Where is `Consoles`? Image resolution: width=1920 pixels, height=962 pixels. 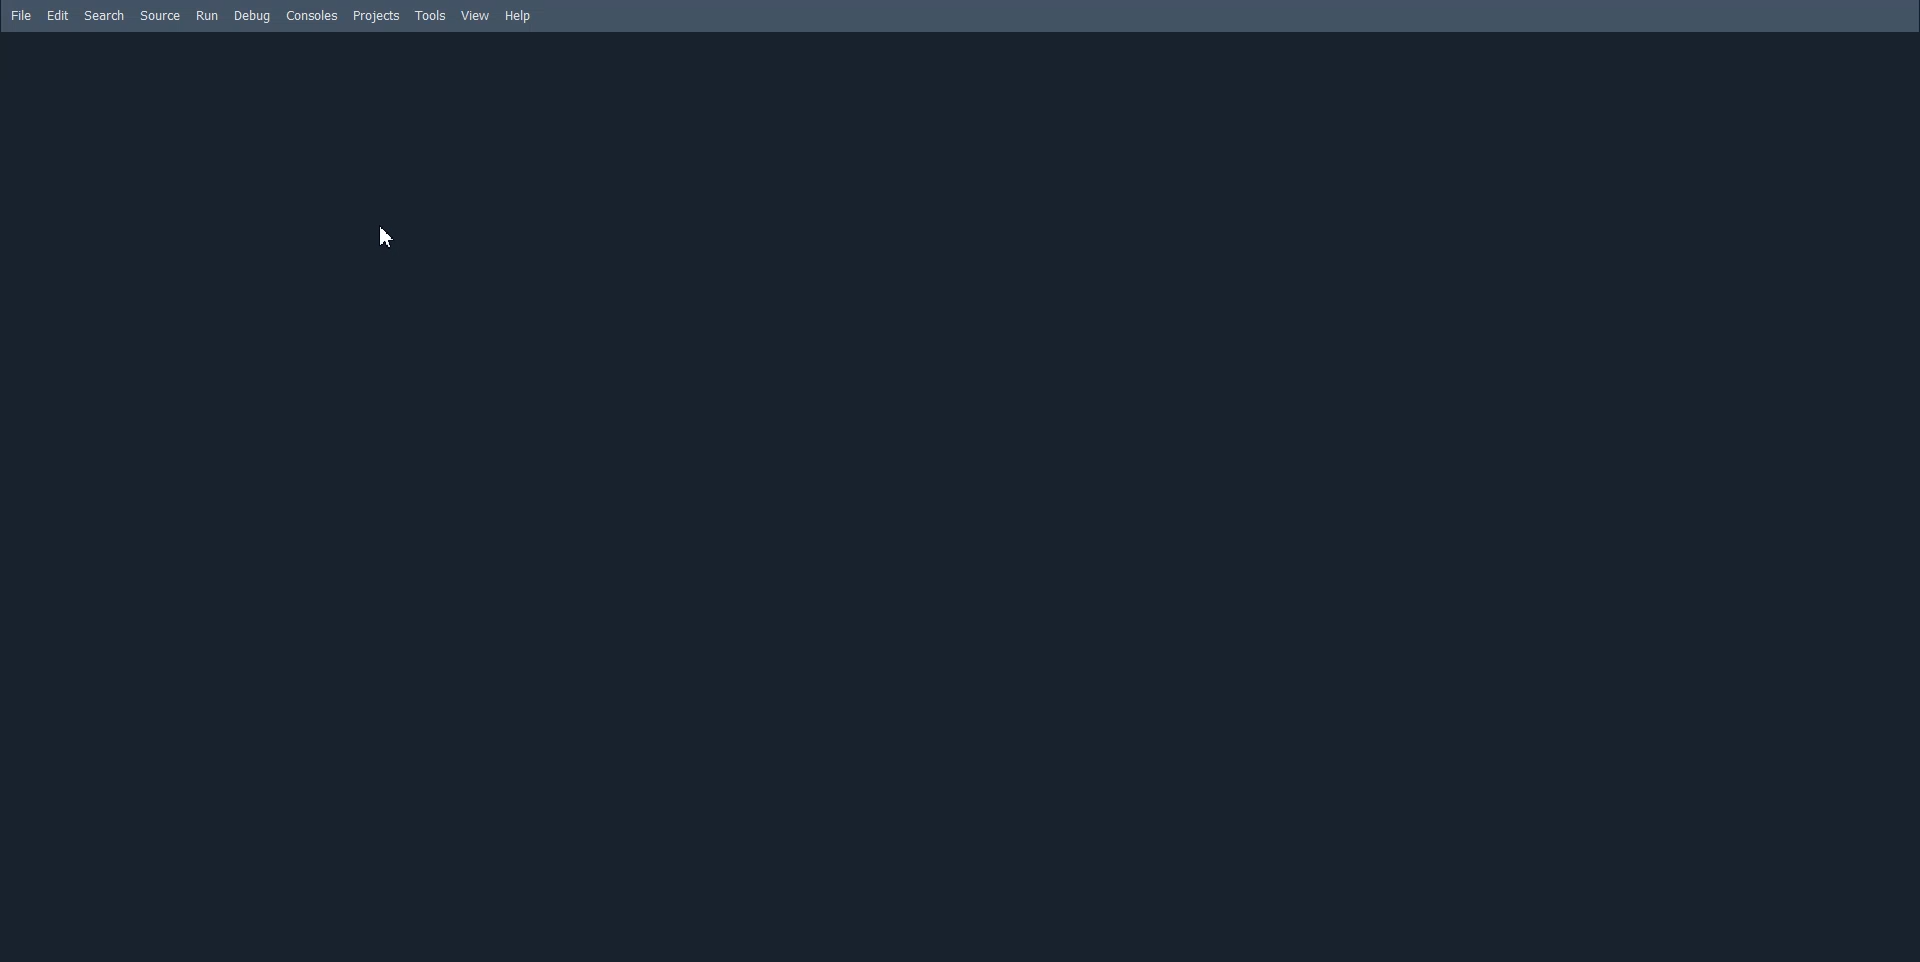 Consoles is located at coordinates (312, 15).